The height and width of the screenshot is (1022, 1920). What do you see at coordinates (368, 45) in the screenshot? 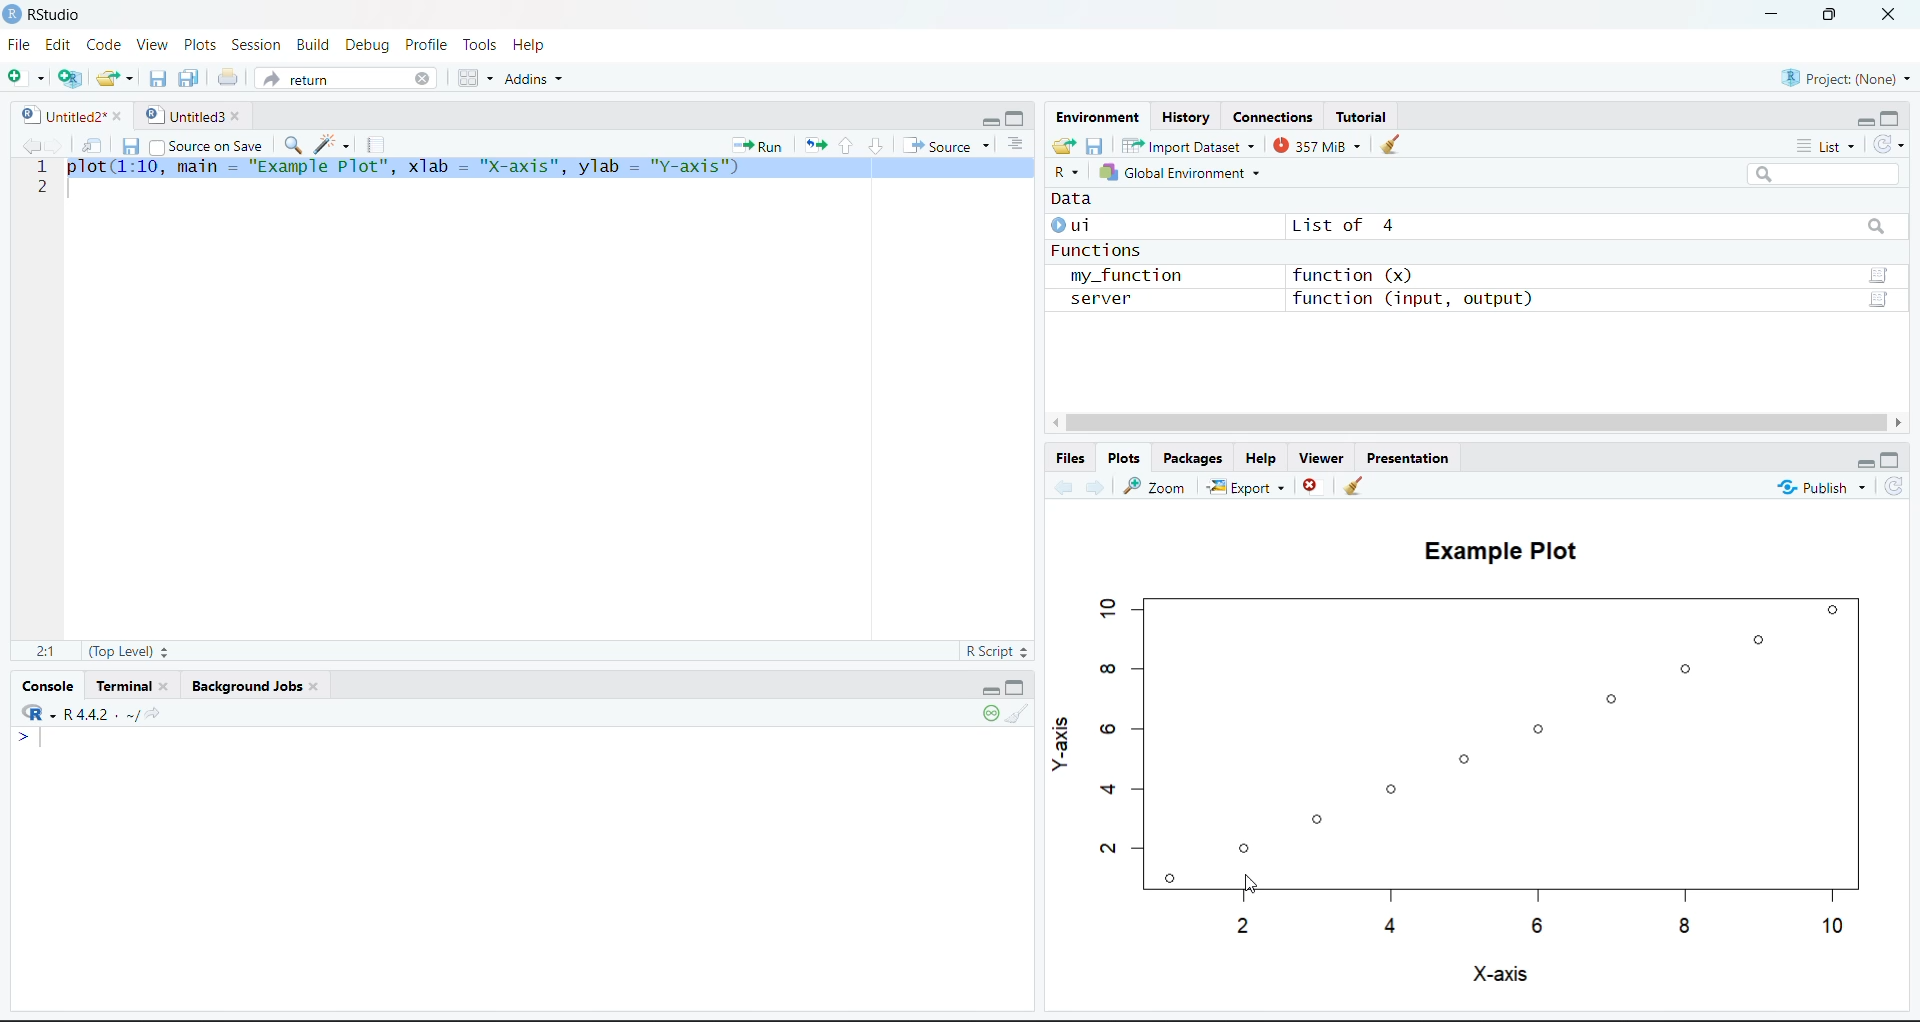
I see `Debug` at bounding box center [368, 45].